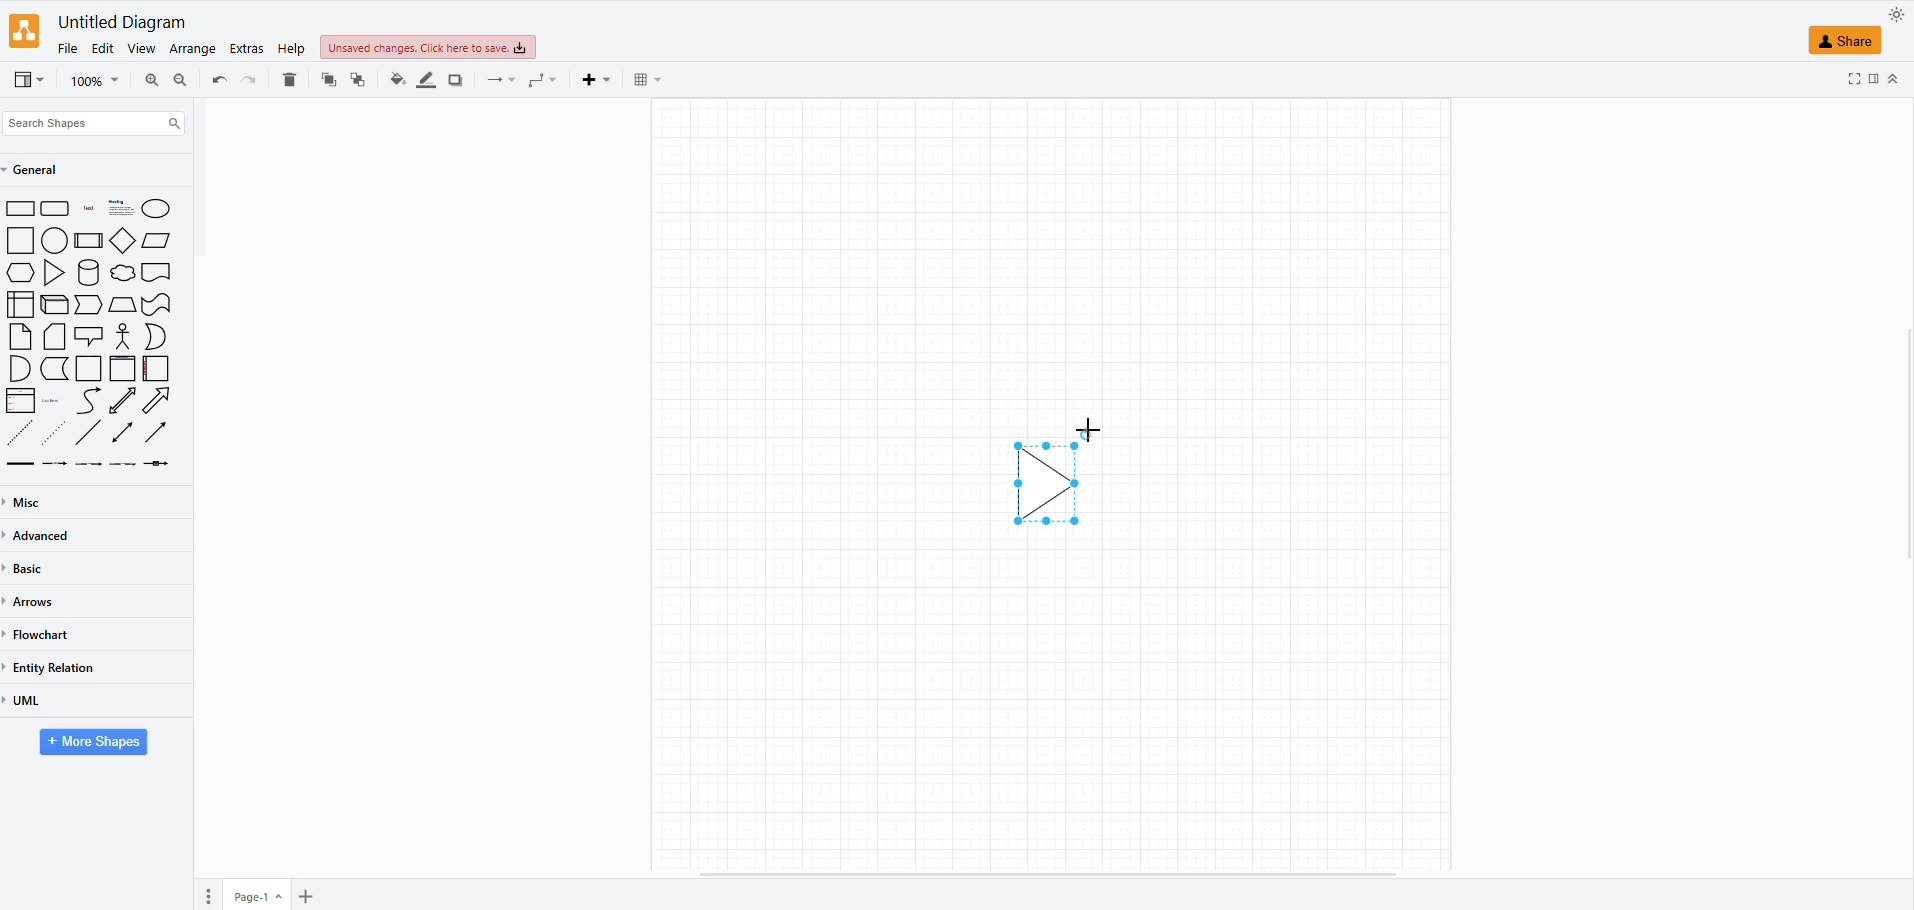  Describe the element at coordinates (55, 465) in the screenshot. I see `Labelled Arrow` at that location.